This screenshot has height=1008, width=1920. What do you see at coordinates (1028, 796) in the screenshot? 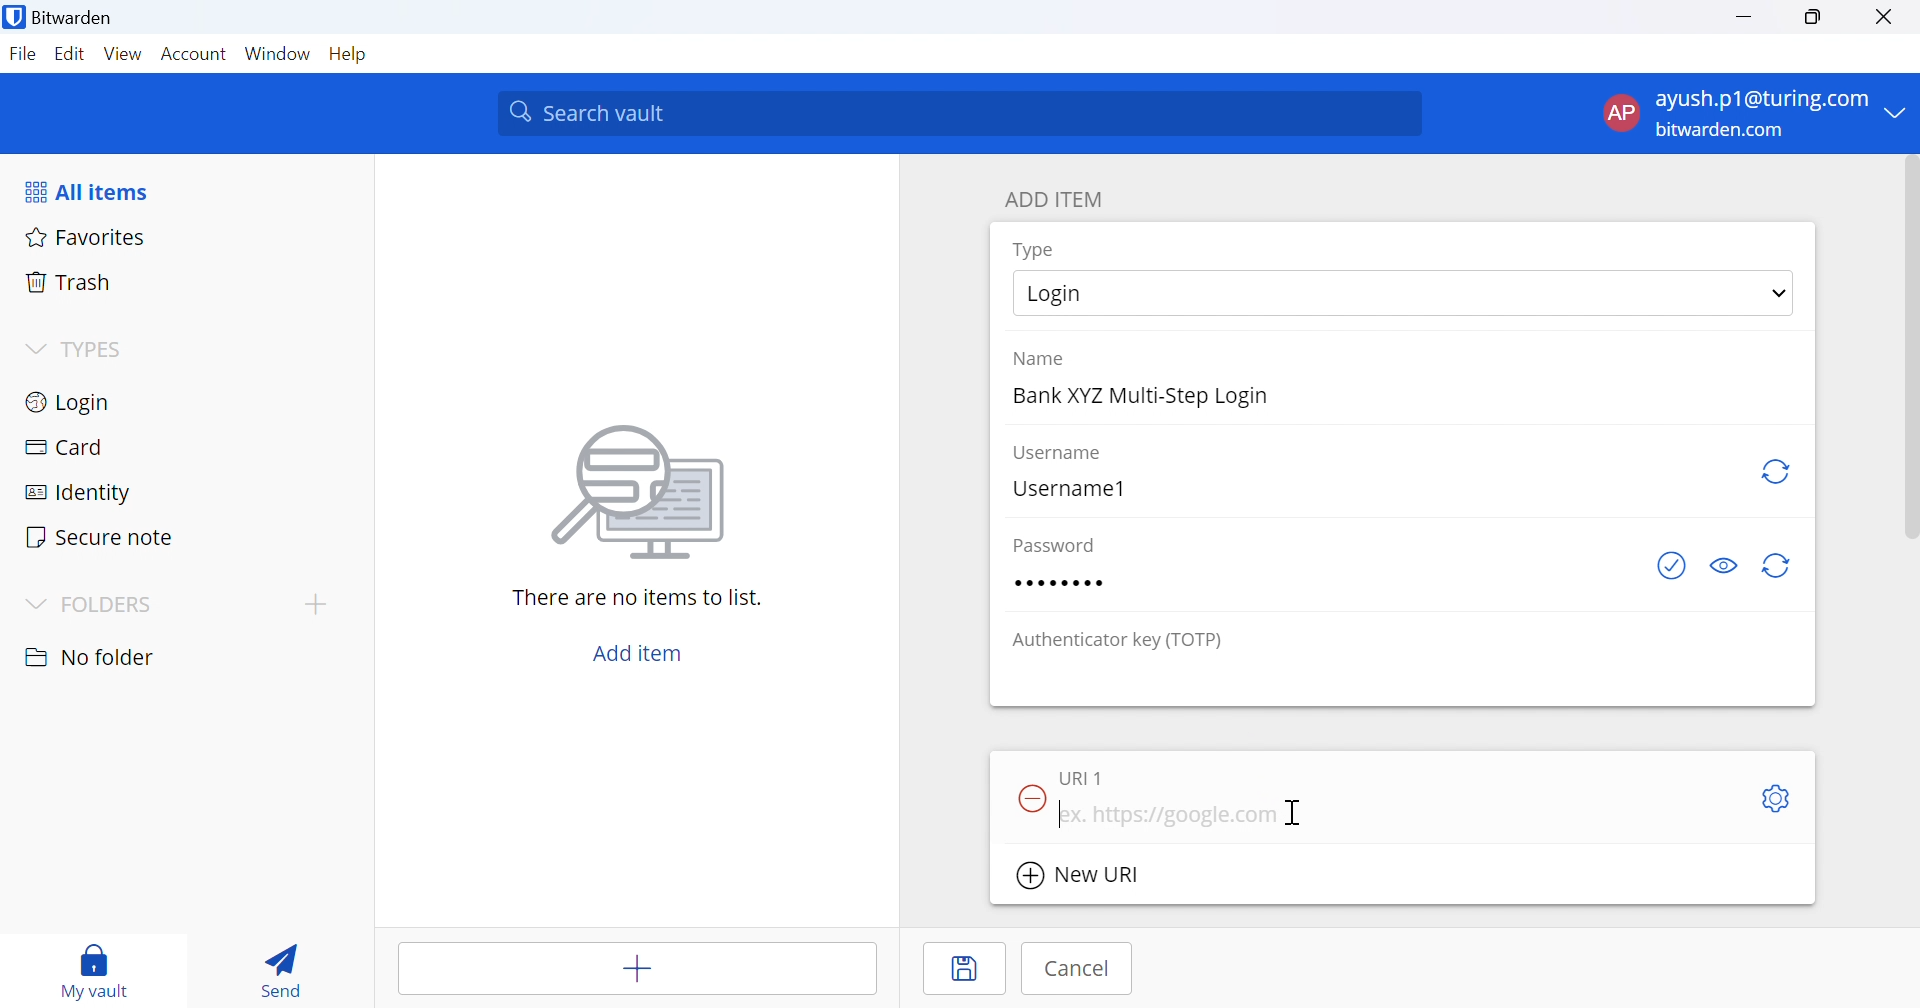
I see `Remove` at bounding box center [1028, 796].